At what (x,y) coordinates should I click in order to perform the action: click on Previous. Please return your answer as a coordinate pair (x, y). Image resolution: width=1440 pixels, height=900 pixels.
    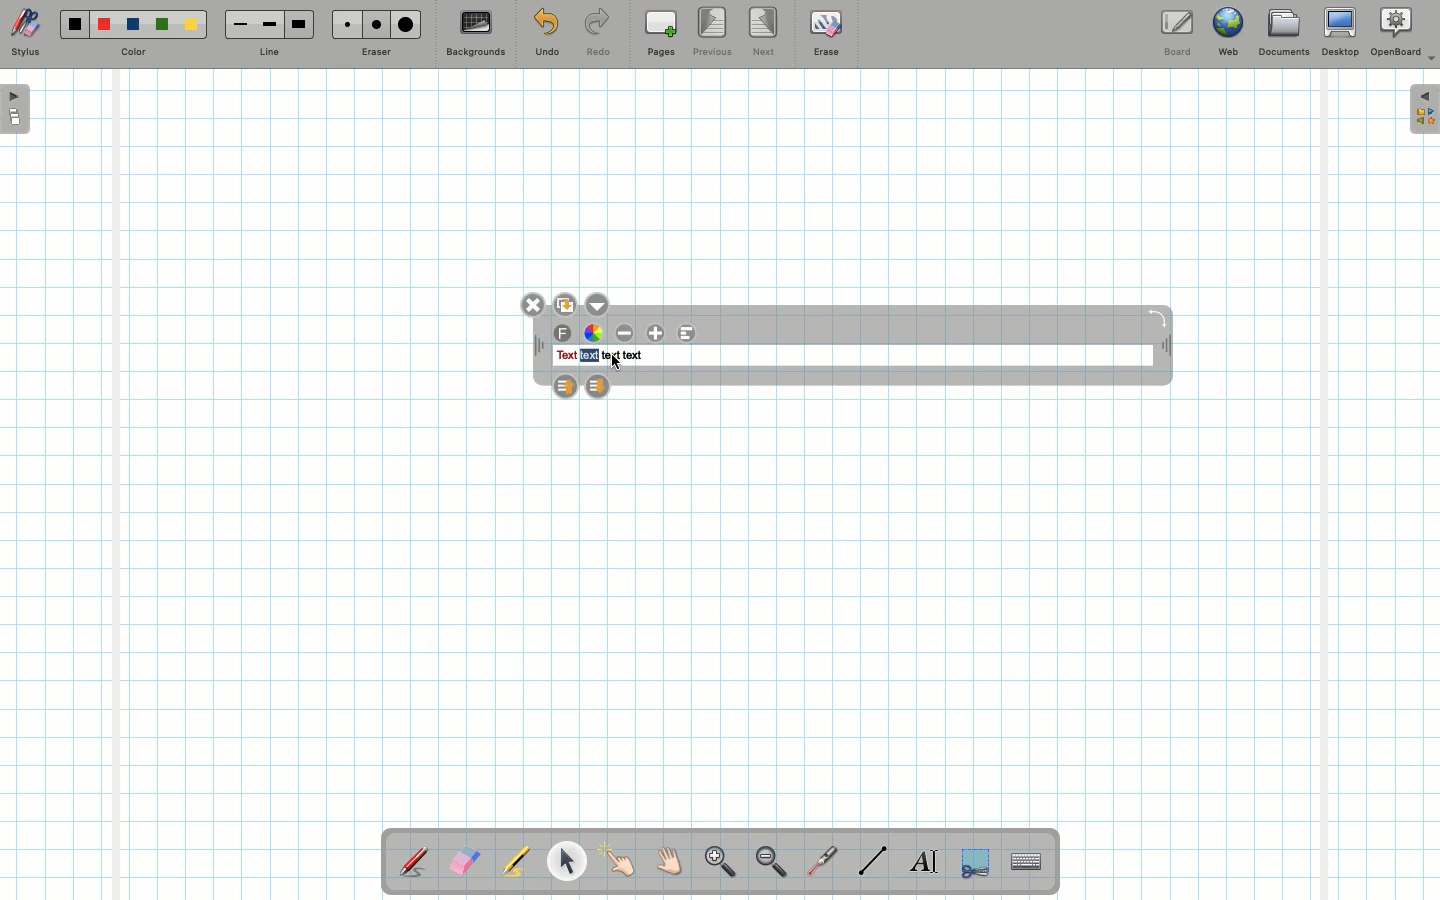
    Looking at the image, I should click on (714, 33).